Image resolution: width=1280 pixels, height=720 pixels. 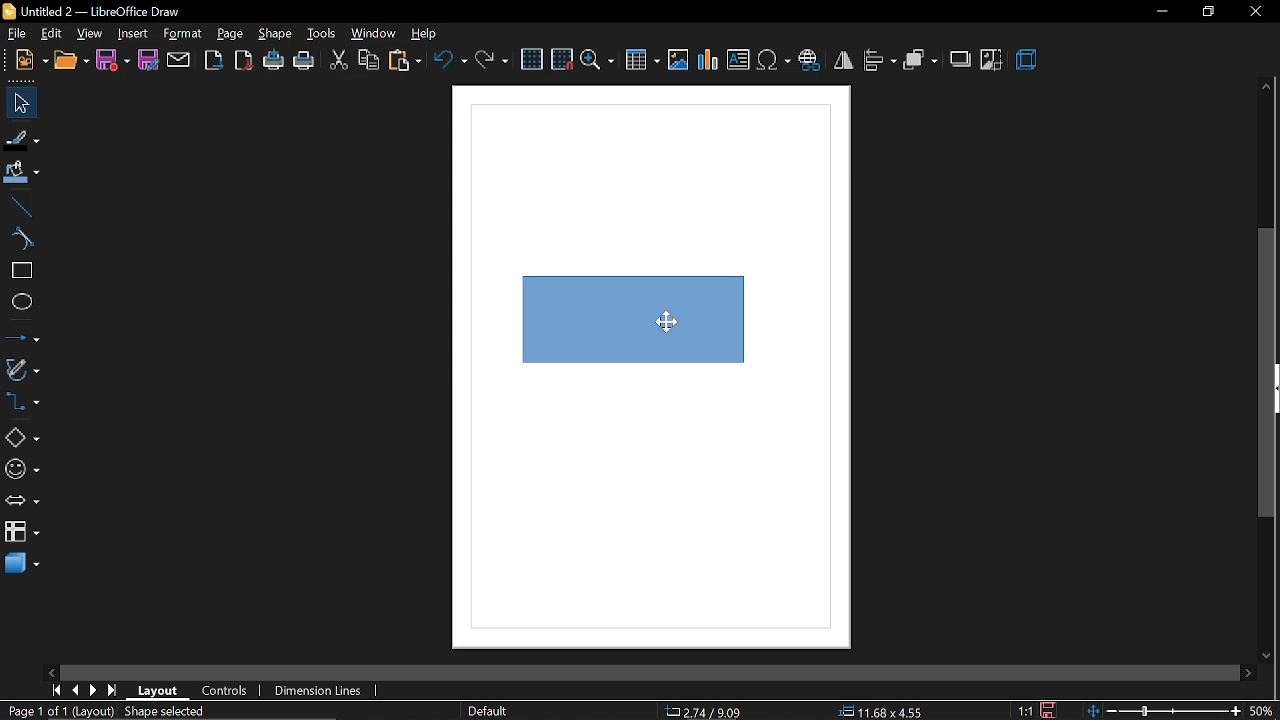 I want to click on move right, so click(x=1246, y=672).